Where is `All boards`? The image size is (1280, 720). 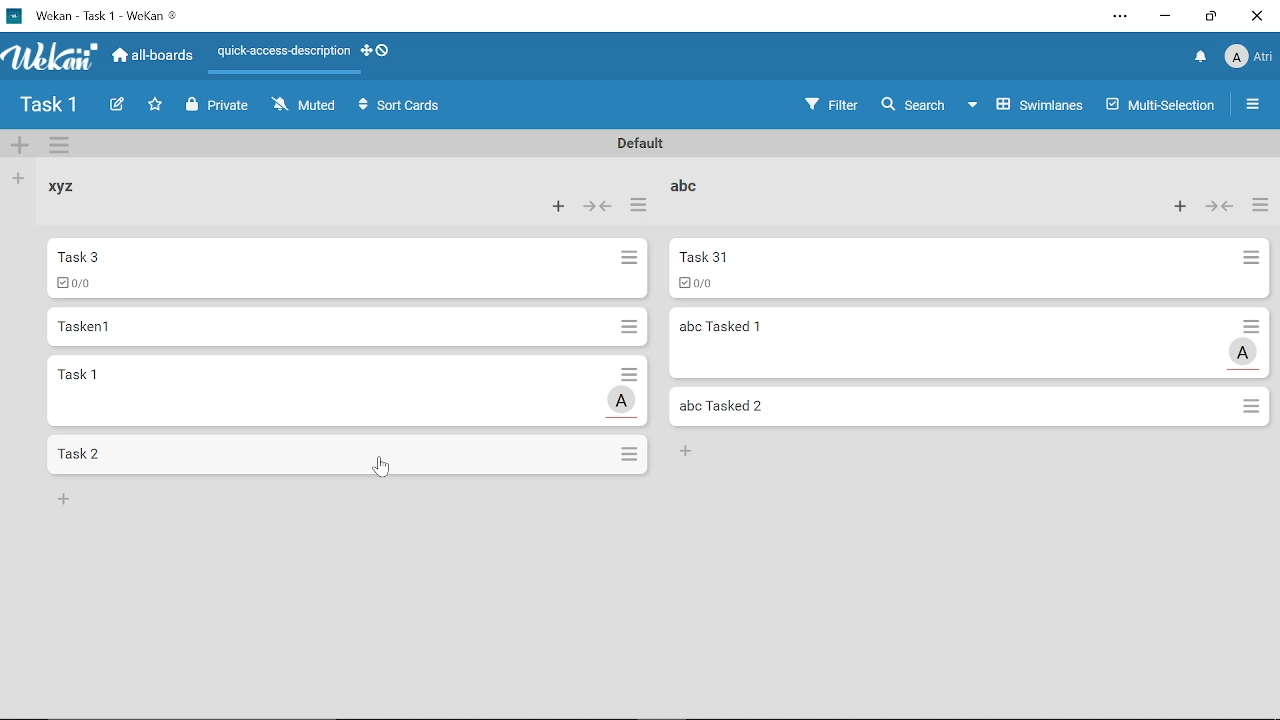
All boards is located at coordinates (154, 55).